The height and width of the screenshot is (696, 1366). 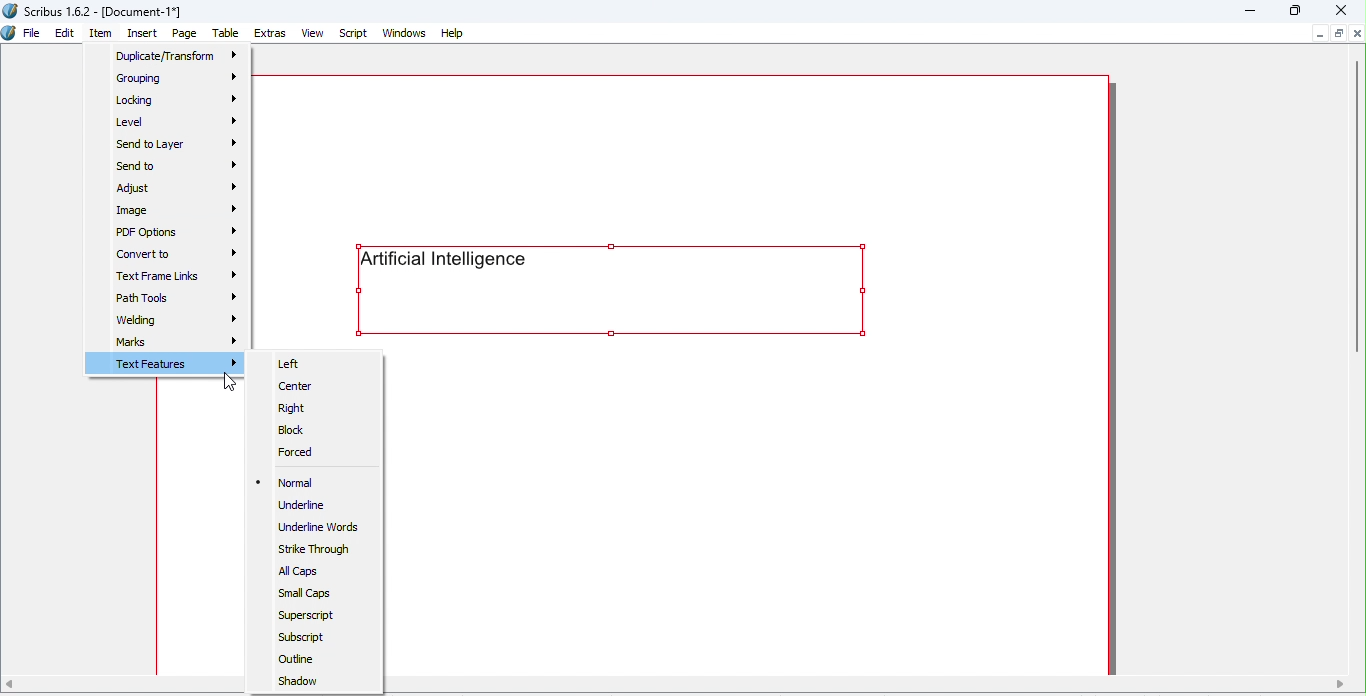 What do you see at coordinates (181, 344) in the screenshot?
I see `Marks` at bounding box center [181, 344].